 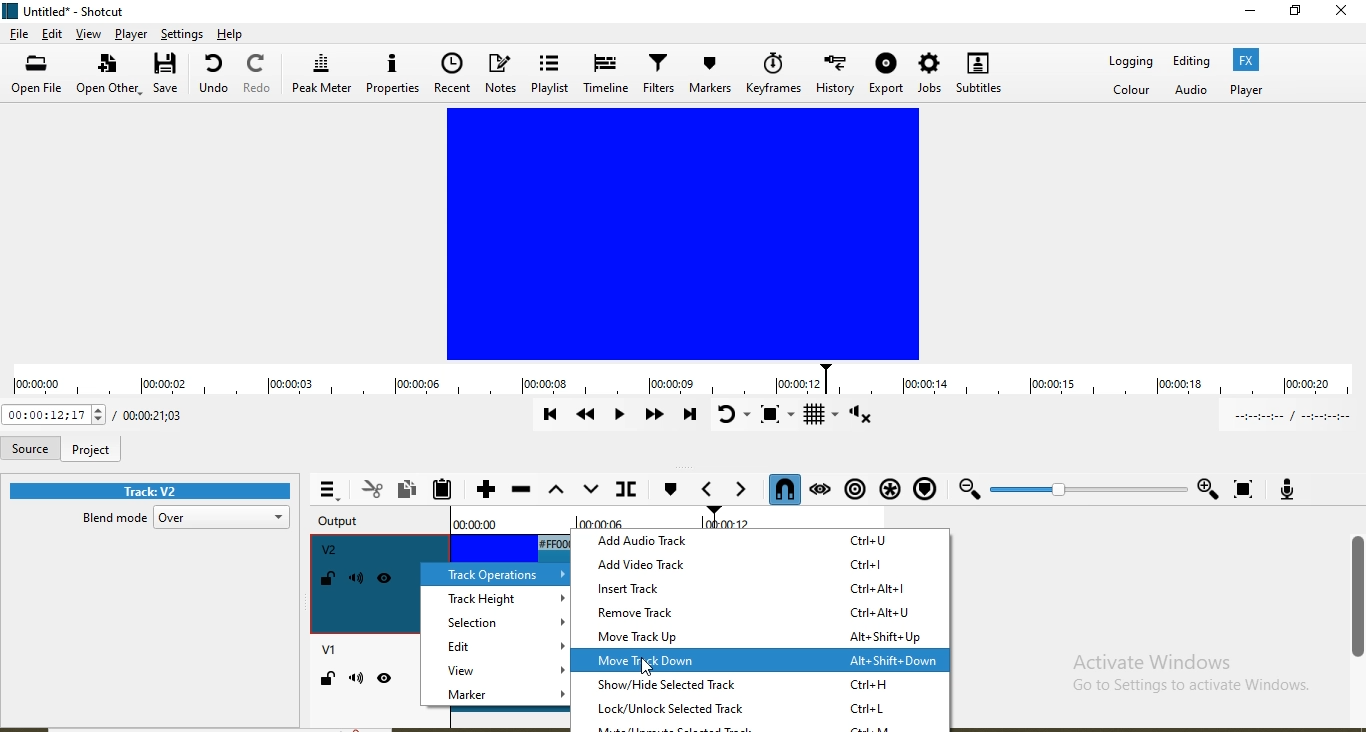 What do you see at coordinates (764, 661) in the screenshot?
I see `highlighted` at bounding box center [764, 661].